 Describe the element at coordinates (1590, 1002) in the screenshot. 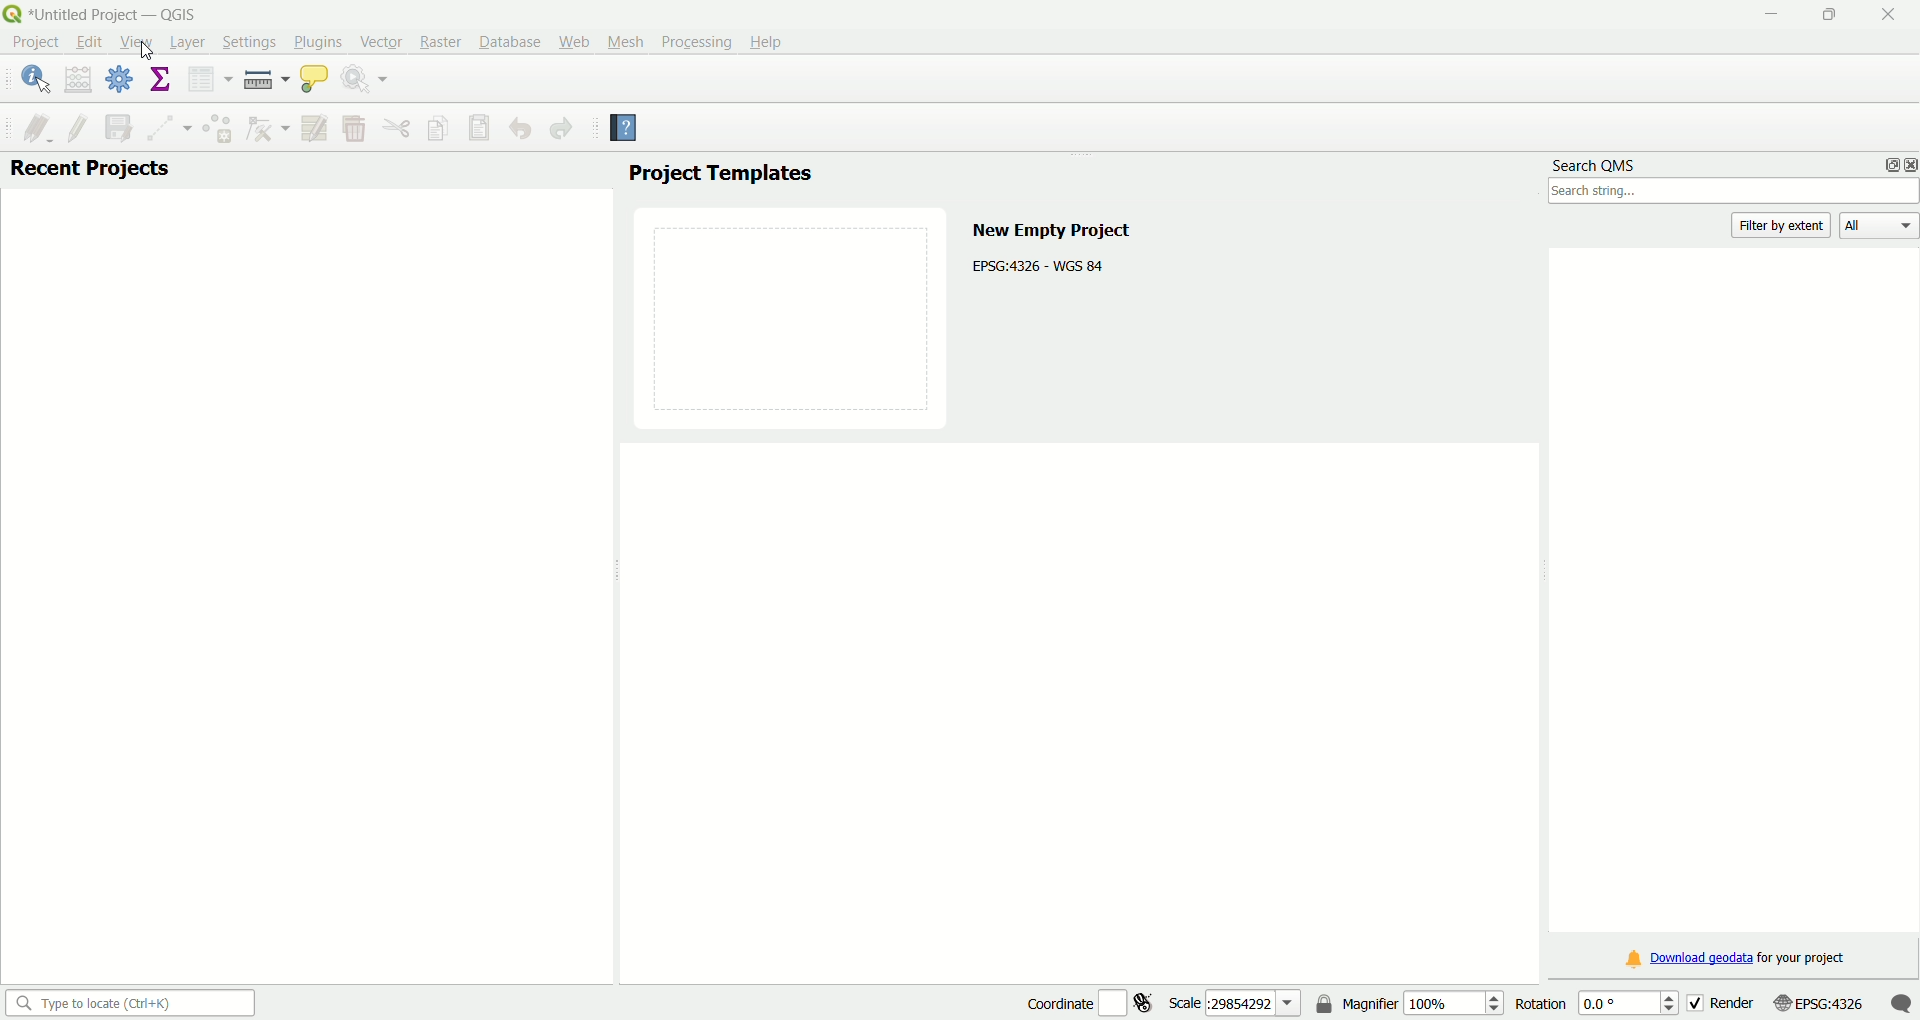

I see `rotation` at that location.